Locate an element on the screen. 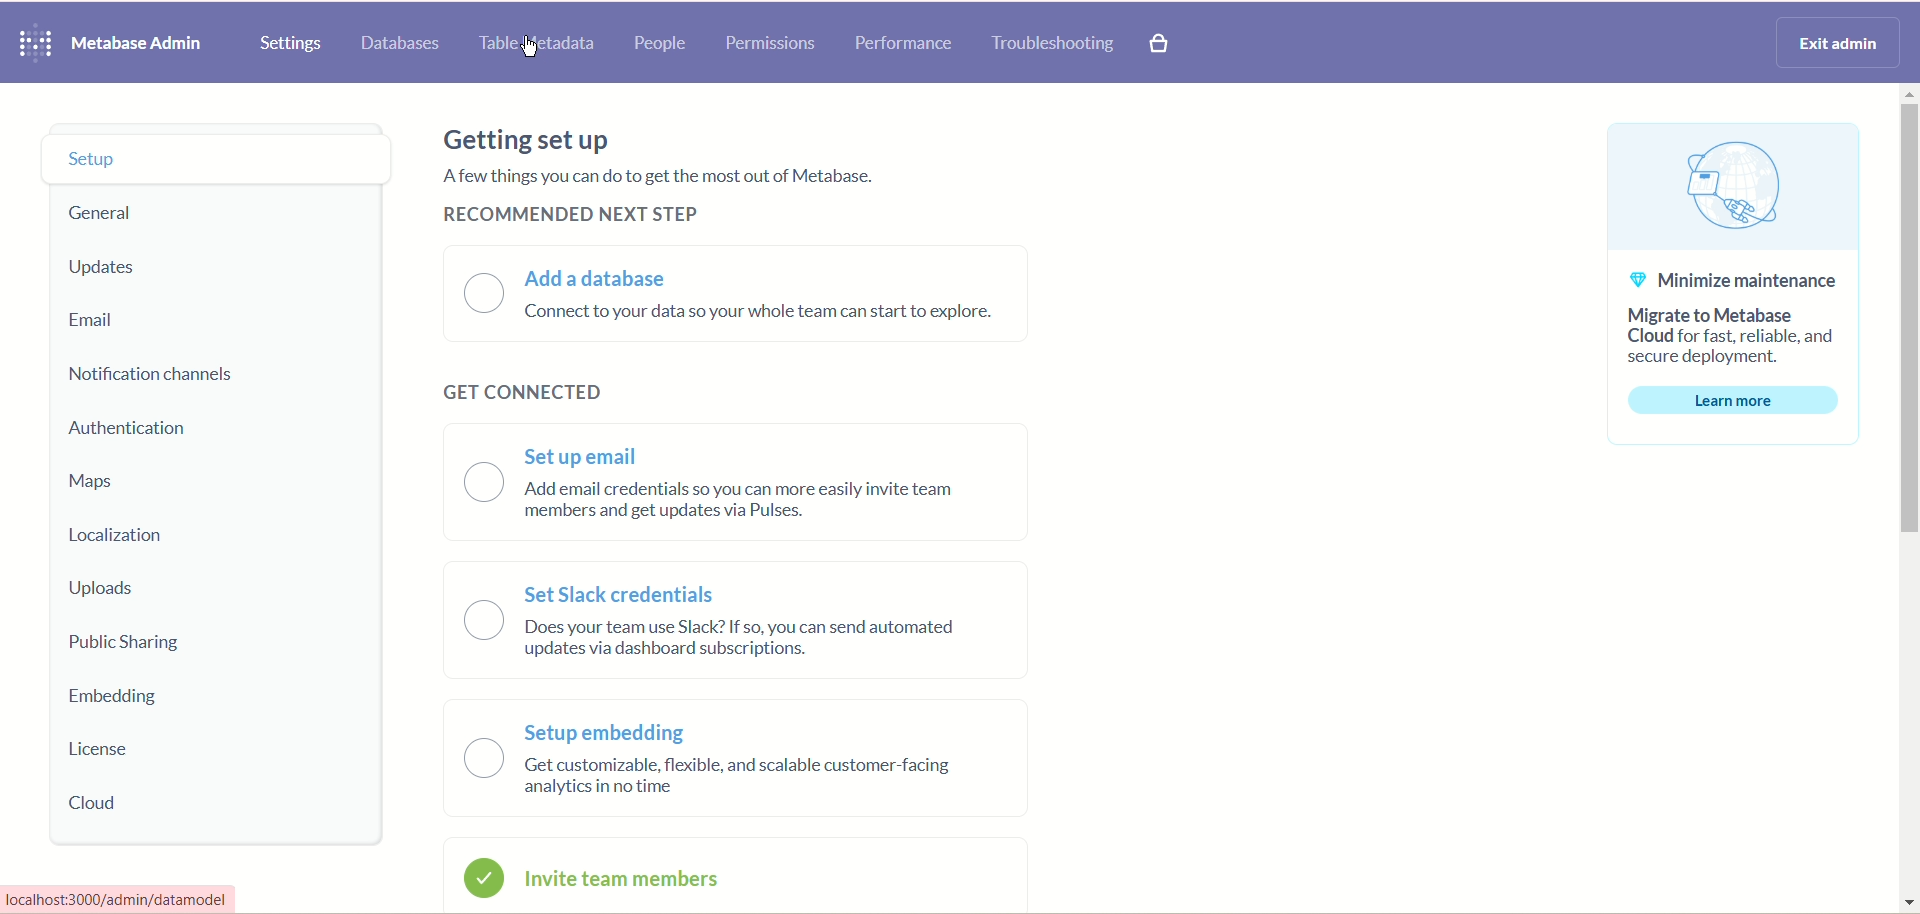 The width and height of the screenshot is (1920, 914). general is located at coordinates (98, 215).